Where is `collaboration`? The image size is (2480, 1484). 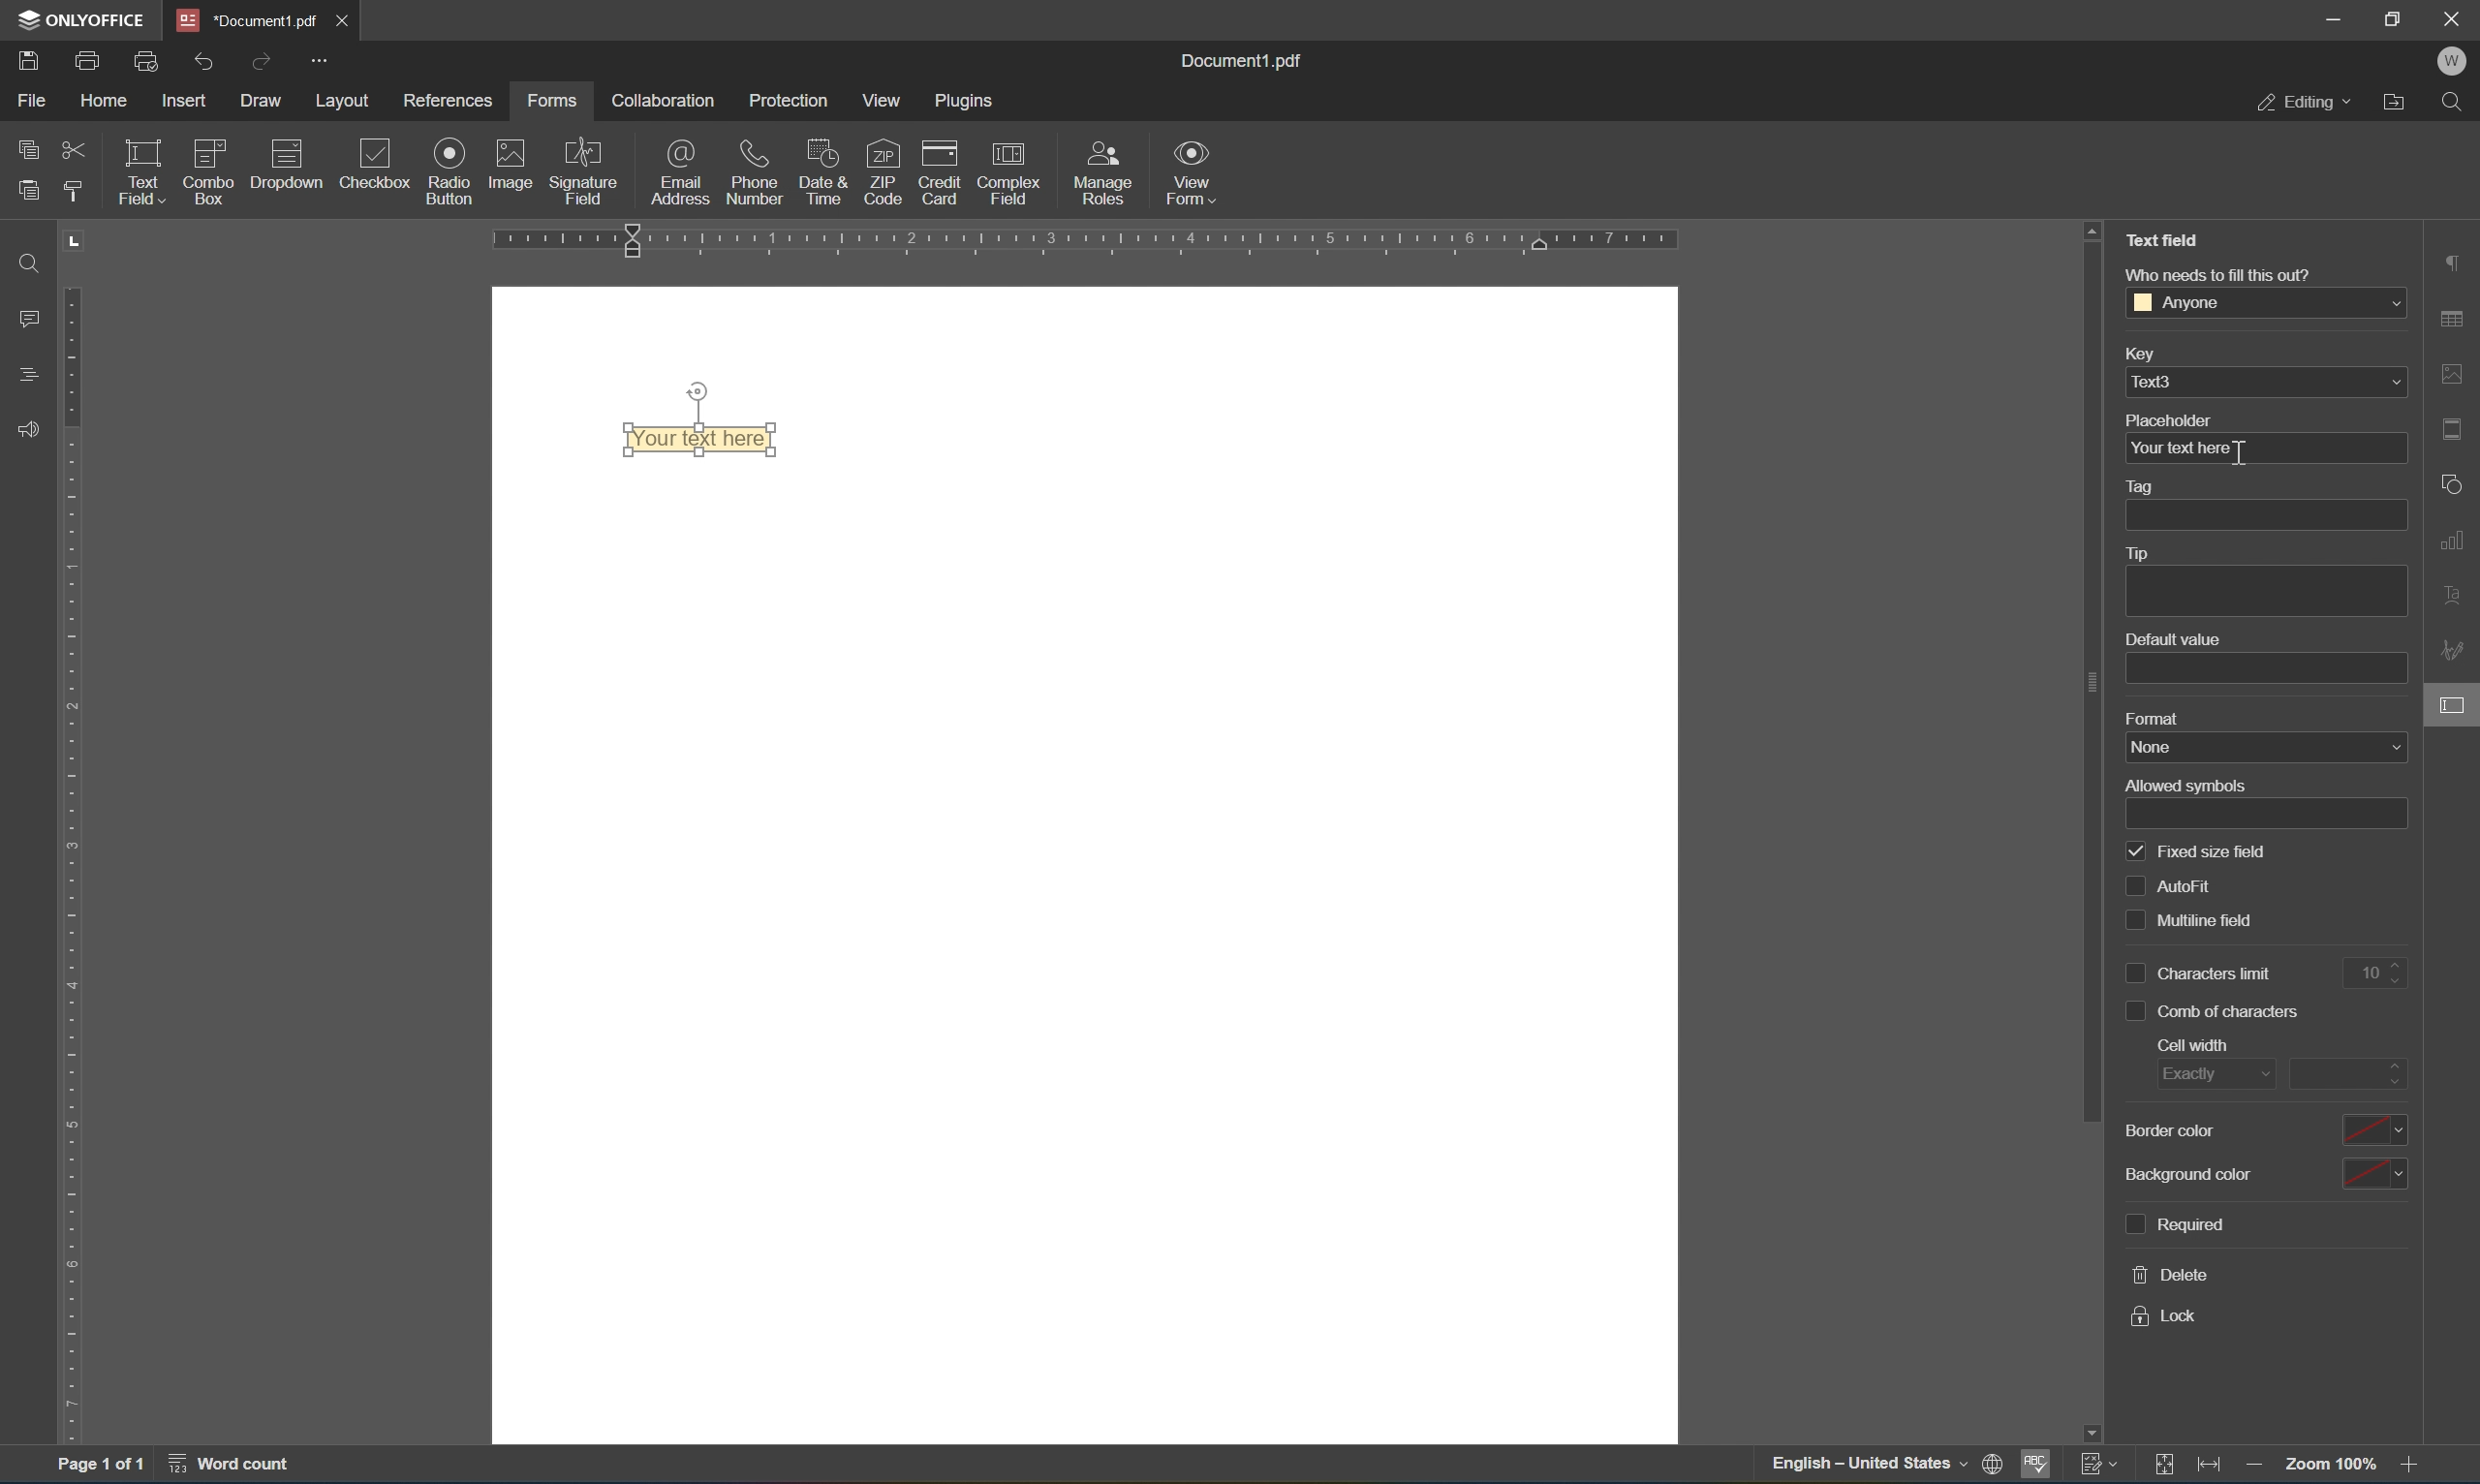 collaboration is located at coordinates (668, 100).